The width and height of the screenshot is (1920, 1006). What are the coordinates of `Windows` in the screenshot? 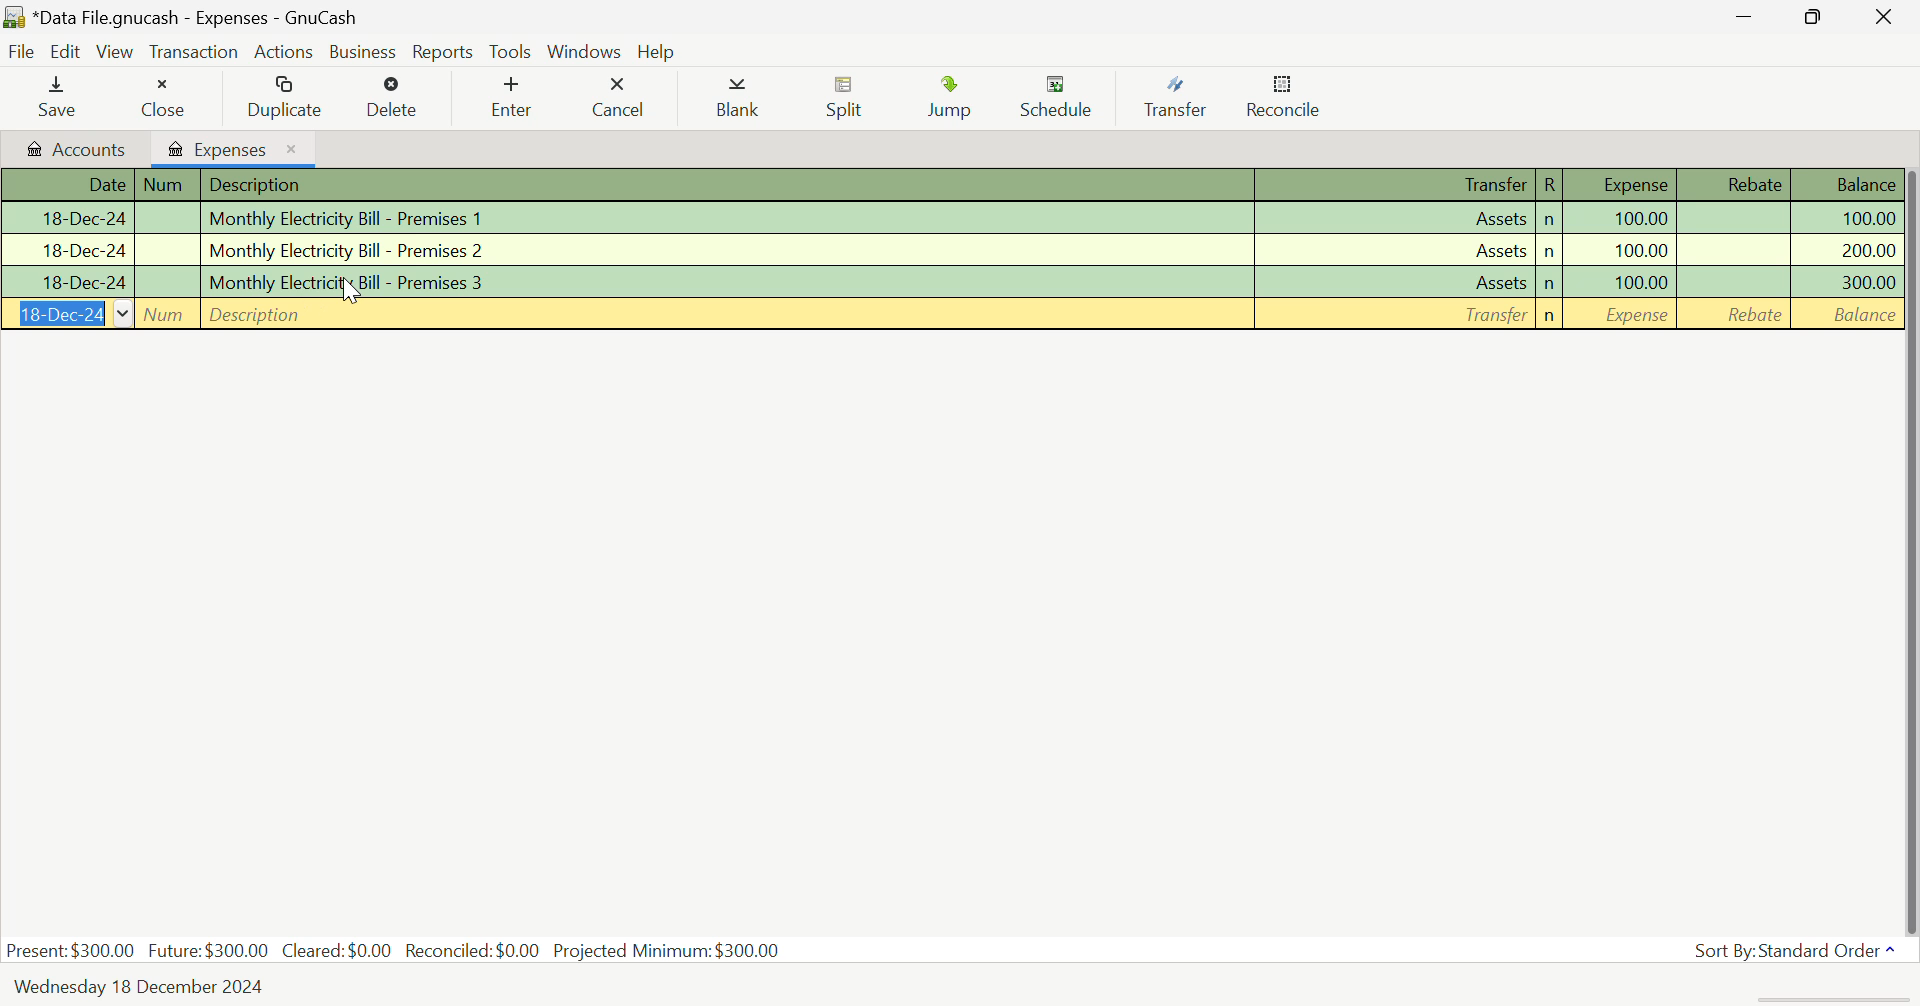 It's located at (584, 51).